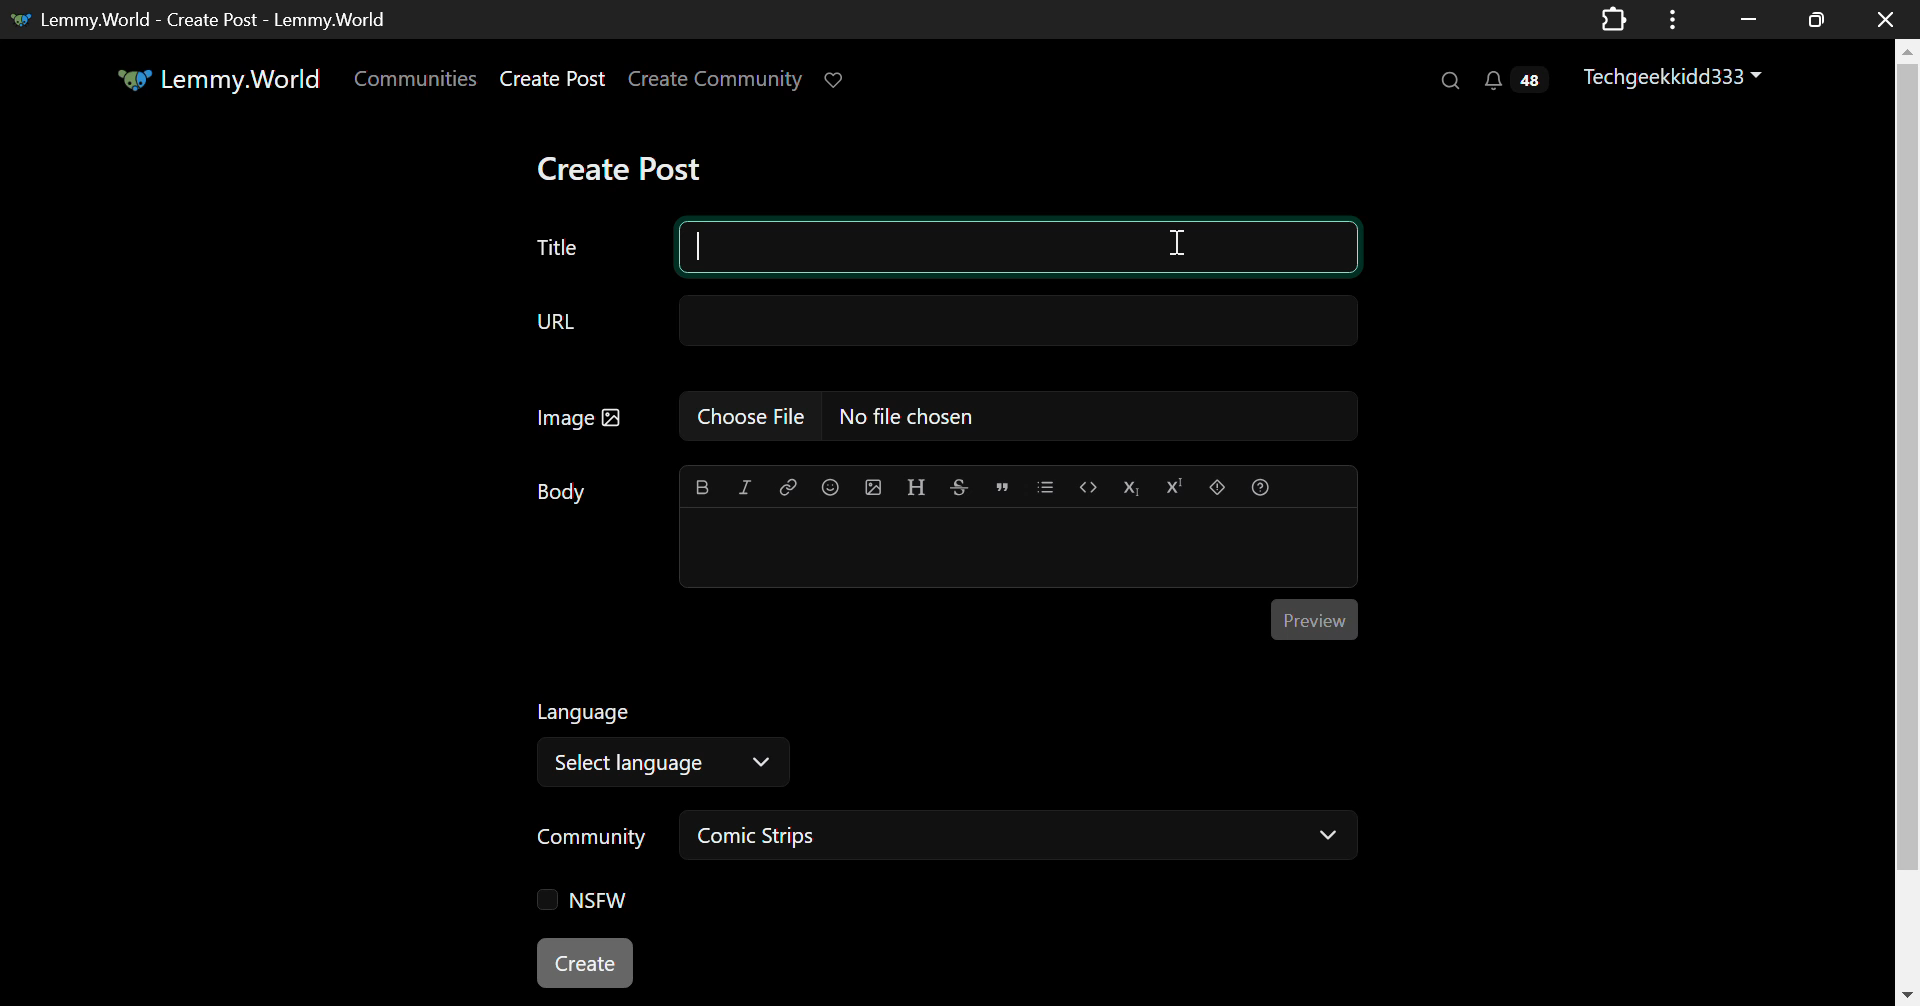 This screenshot has height=1006, width=1920. I want to click on Application Extension, so click(1618, 17).